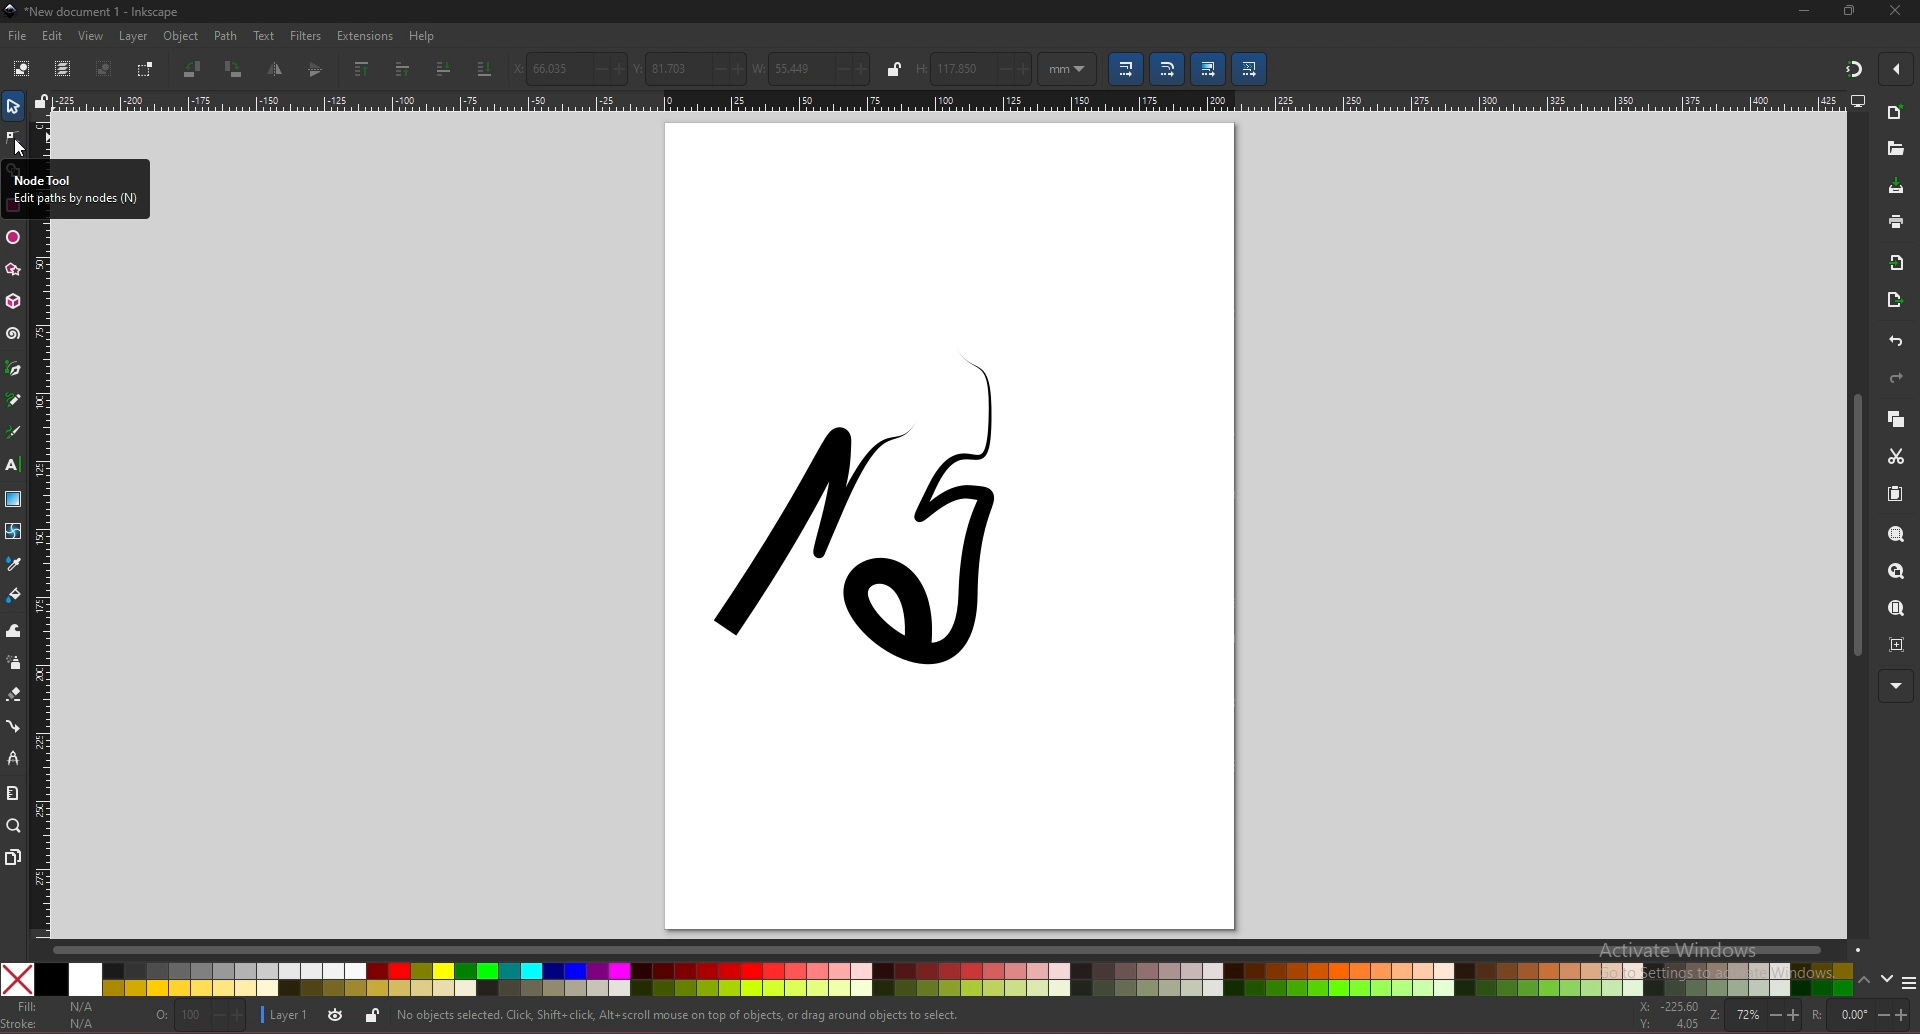 The width and height of the screenshot is (1920, 1034). What do you see at coordinates (1856, 100) in the screenshot?
I see `display options` at bounding box center [1856, 100].